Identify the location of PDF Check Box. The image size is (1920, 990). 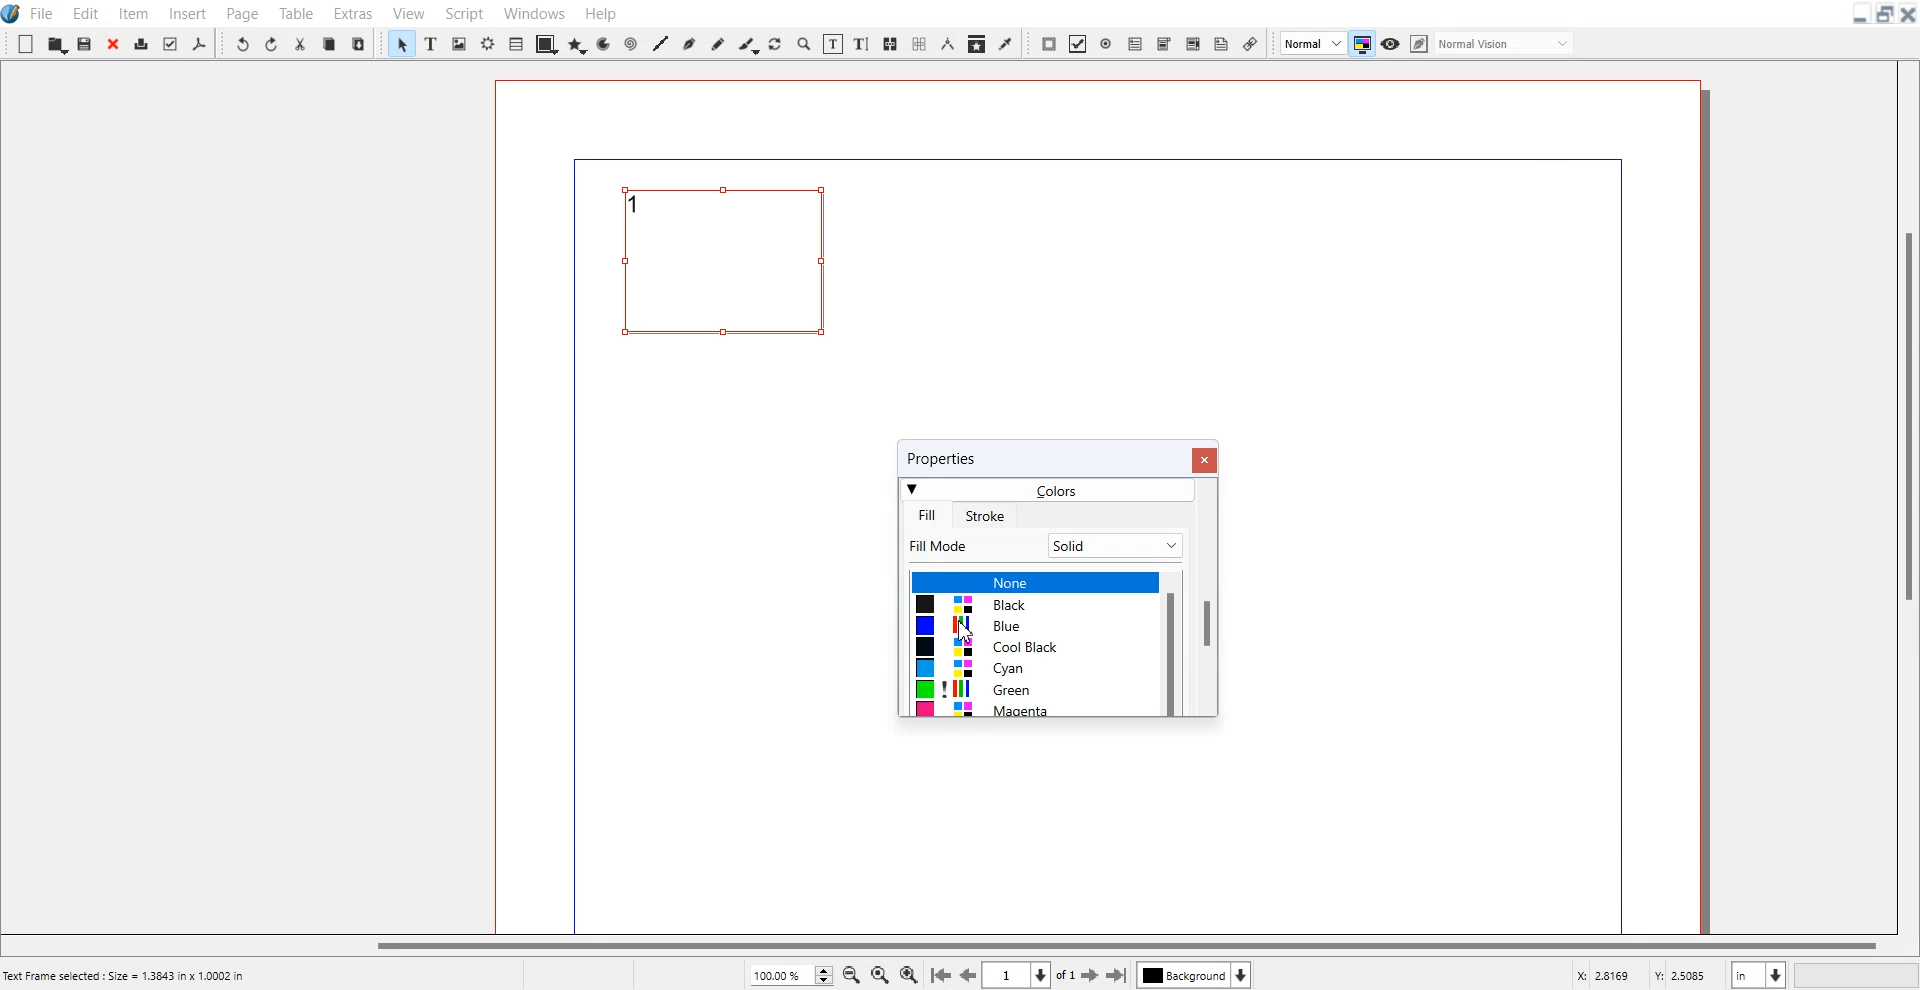
(1079, 44).